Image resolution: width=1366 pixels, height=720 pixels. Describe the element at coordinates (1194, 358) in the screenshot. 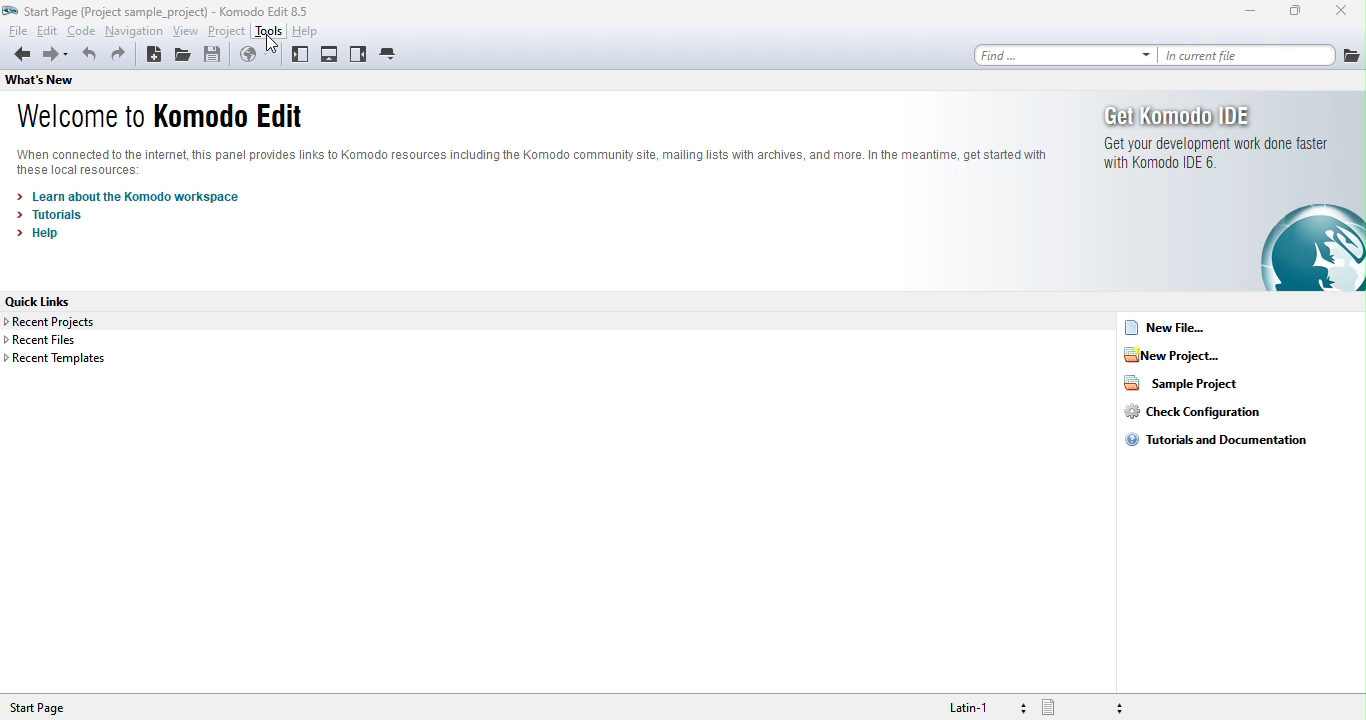

I see `new project` at that location.